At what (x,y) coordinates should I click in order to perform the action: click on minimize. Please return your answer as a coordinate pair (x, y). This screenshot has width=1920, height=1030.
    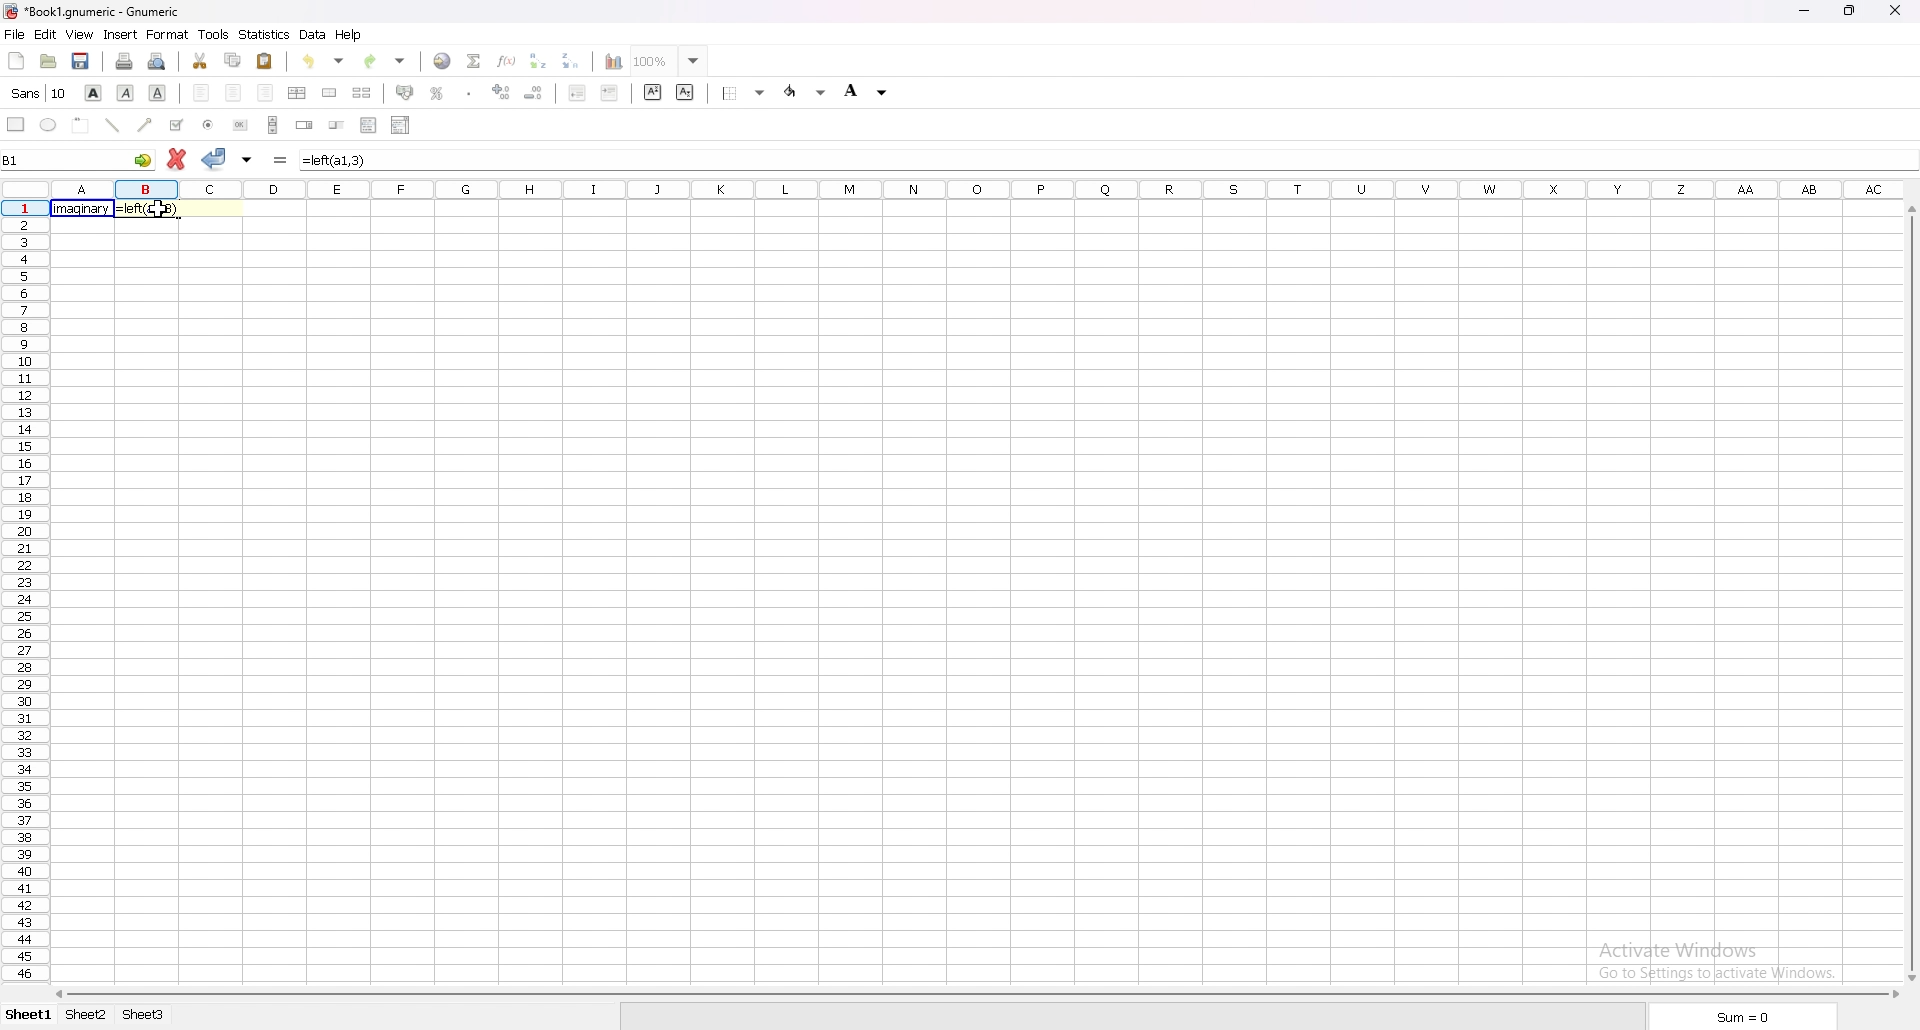
    Looking at the image, I should click on (1803, 10).